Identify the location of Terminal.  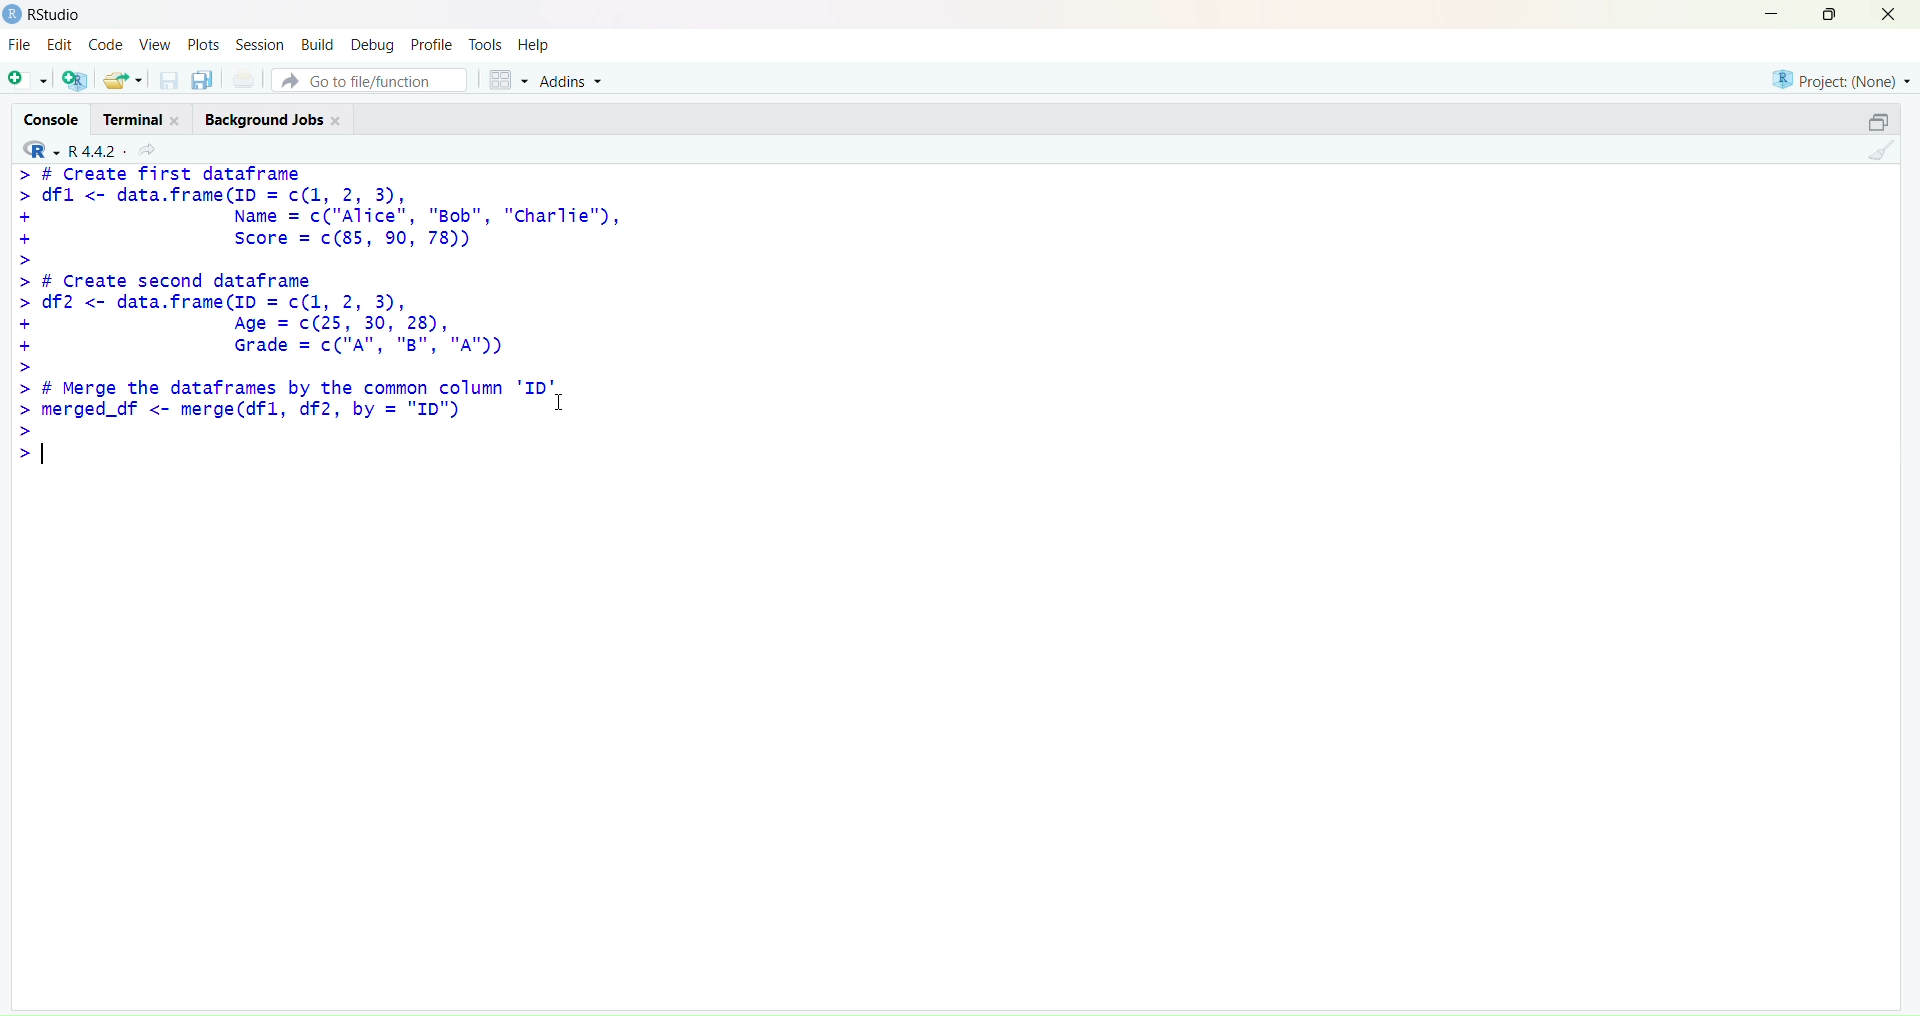
(146, 117).